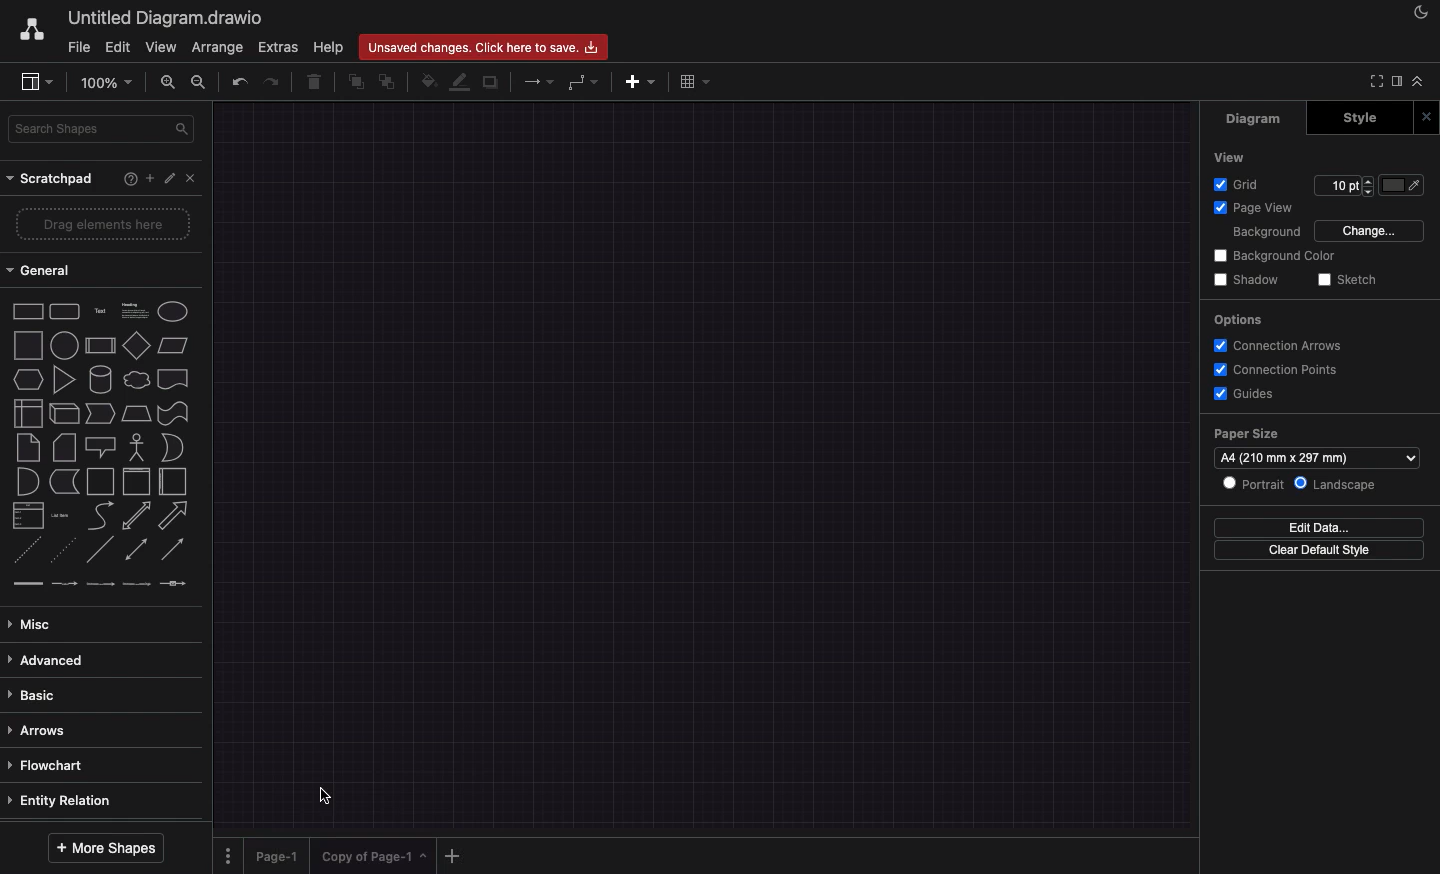  Describe the element at coordinates (325, 796) in the screenshot. I see `Cursor` at that location.